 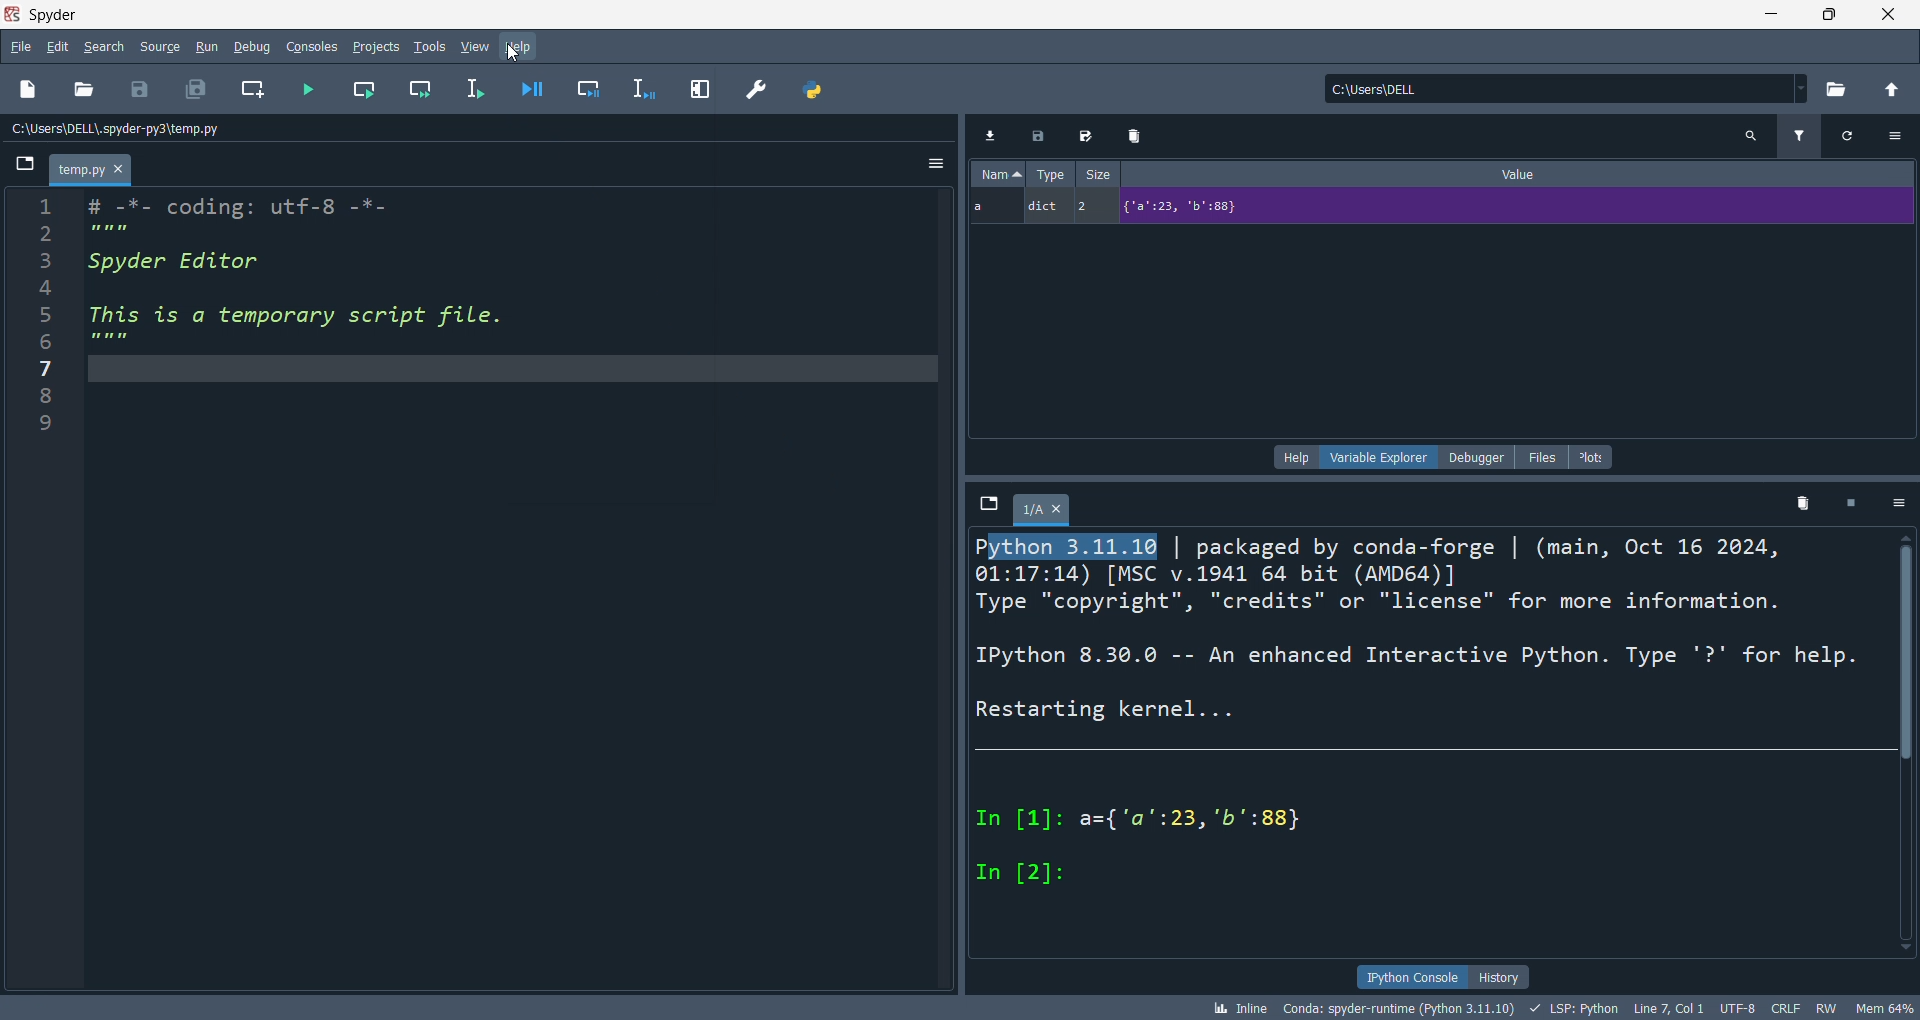 I want to click on search, so click(x=105, y=47).